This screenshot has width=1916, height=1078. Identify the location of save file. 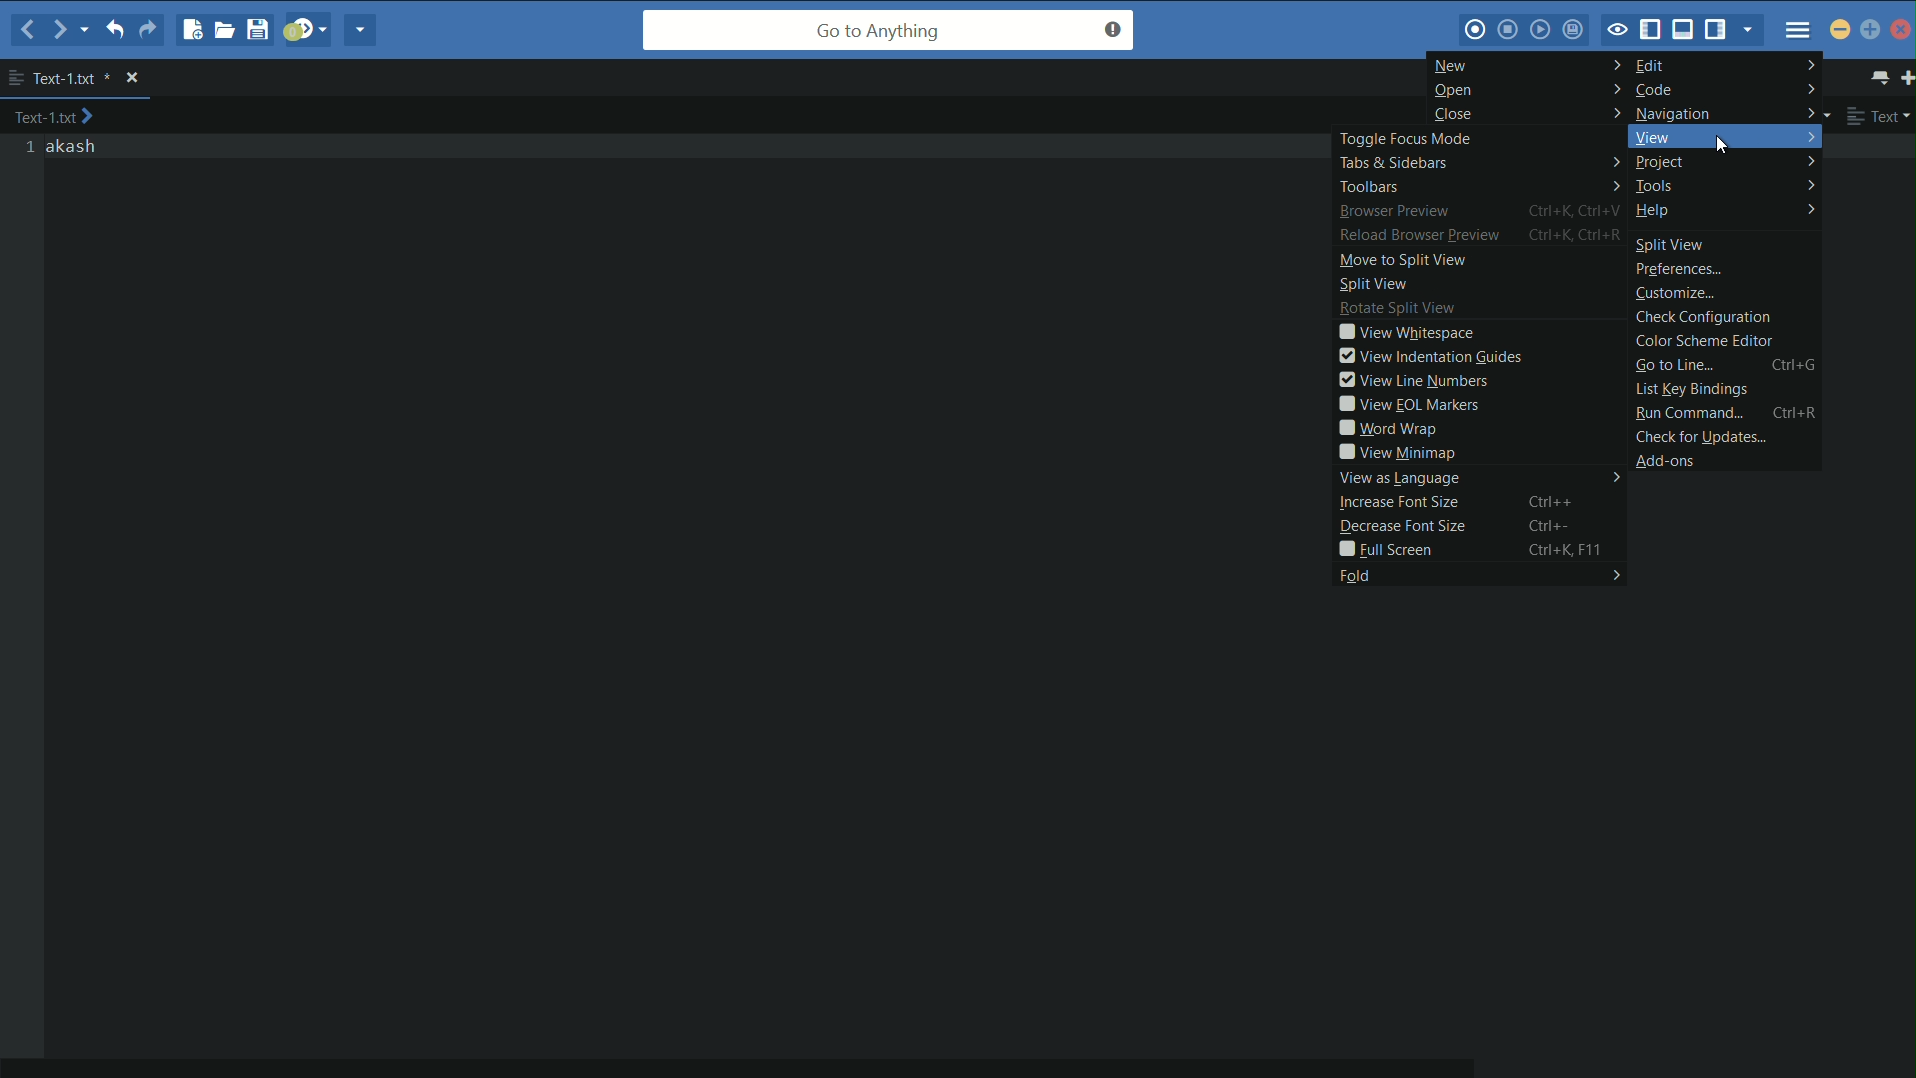
(261, 29).